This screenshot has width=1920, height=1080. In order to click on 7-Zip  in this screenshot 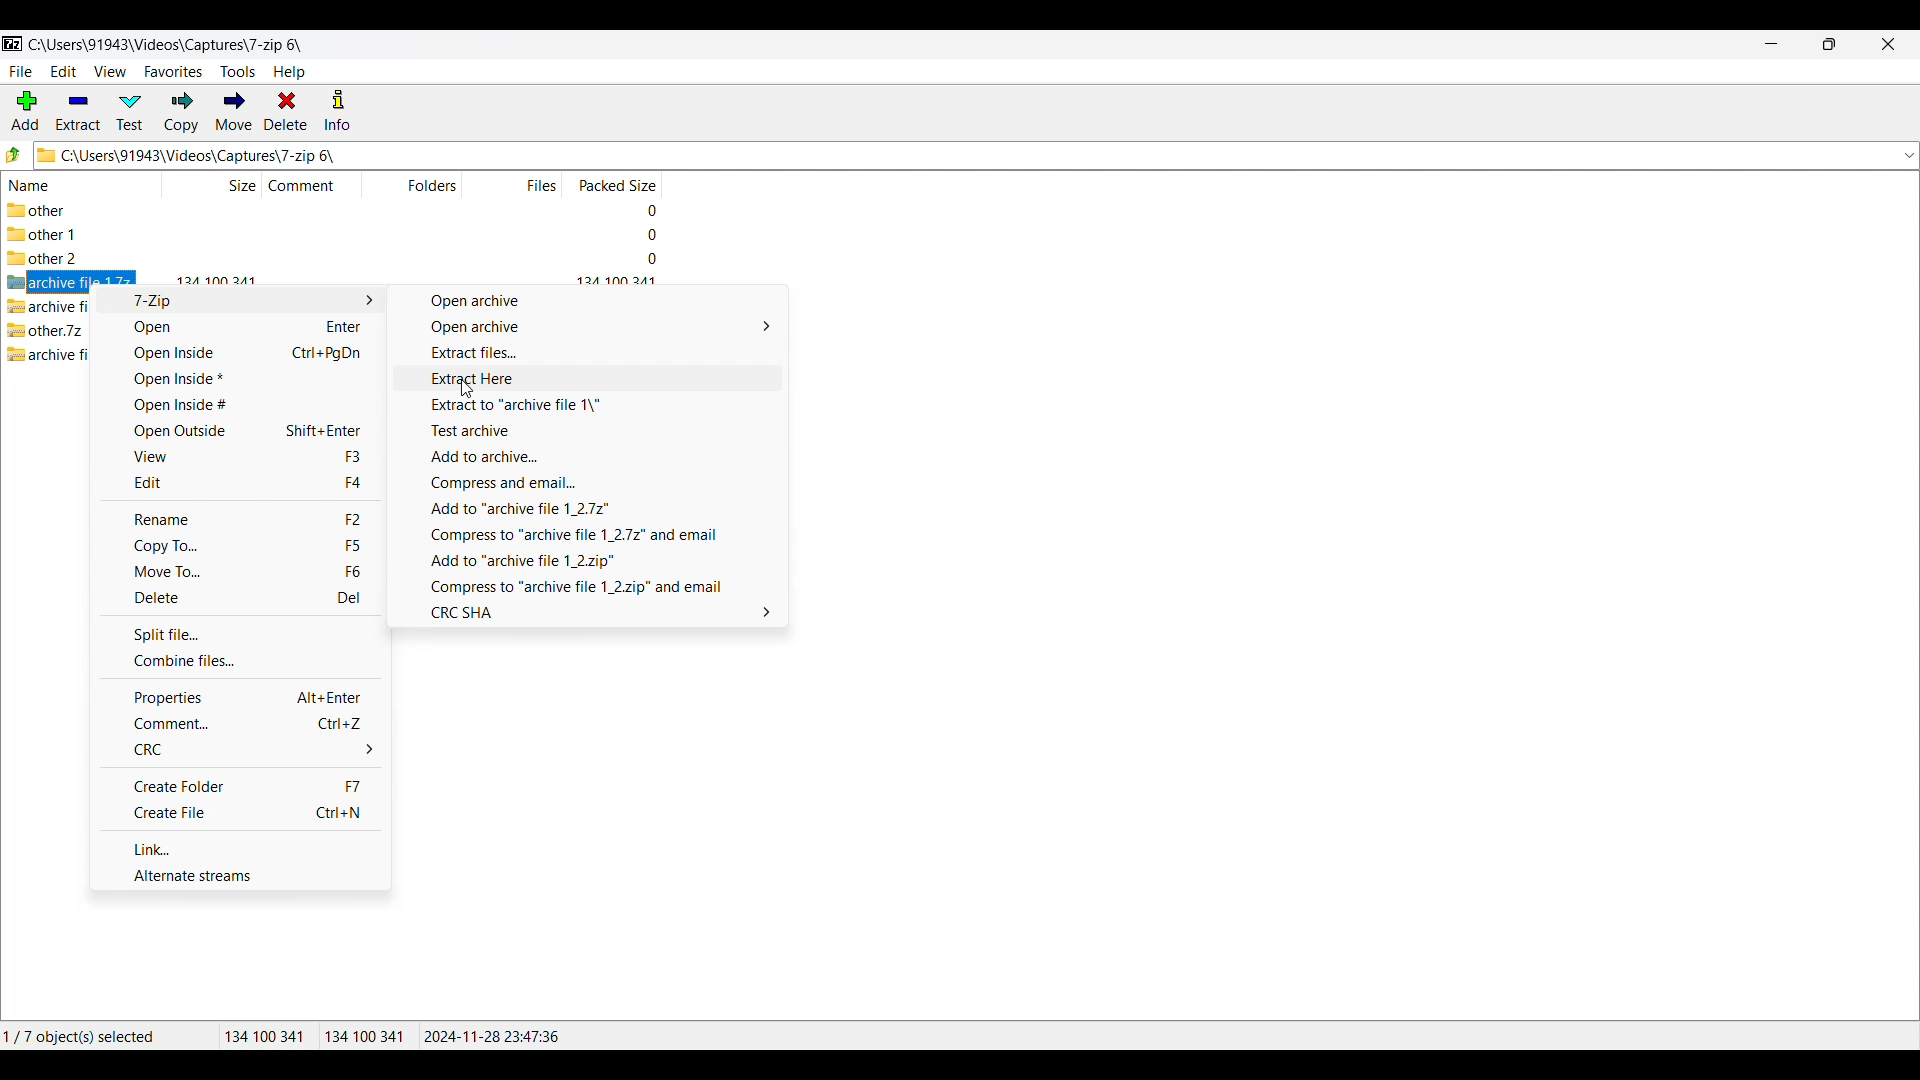, I will do `click(237, 300)`.